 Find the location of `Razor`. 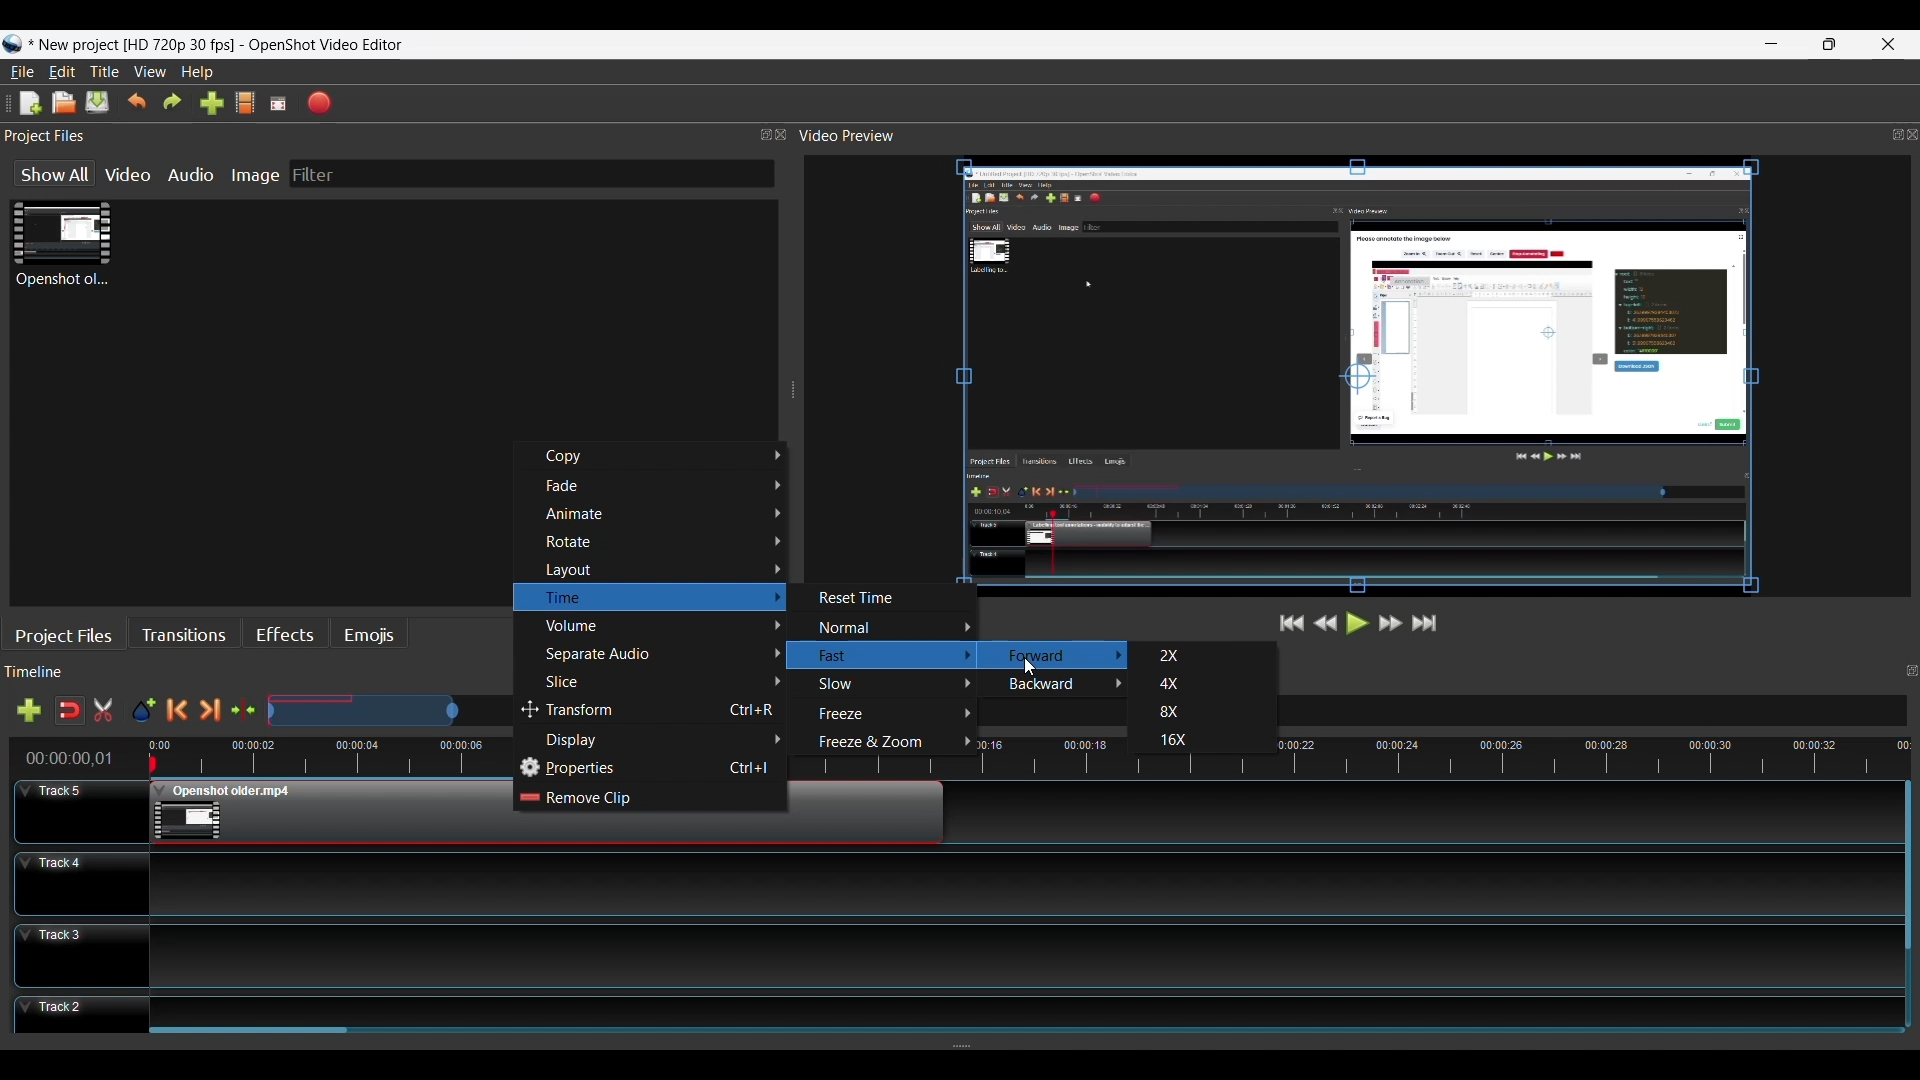

Razor is located at coordinates (106, 712).